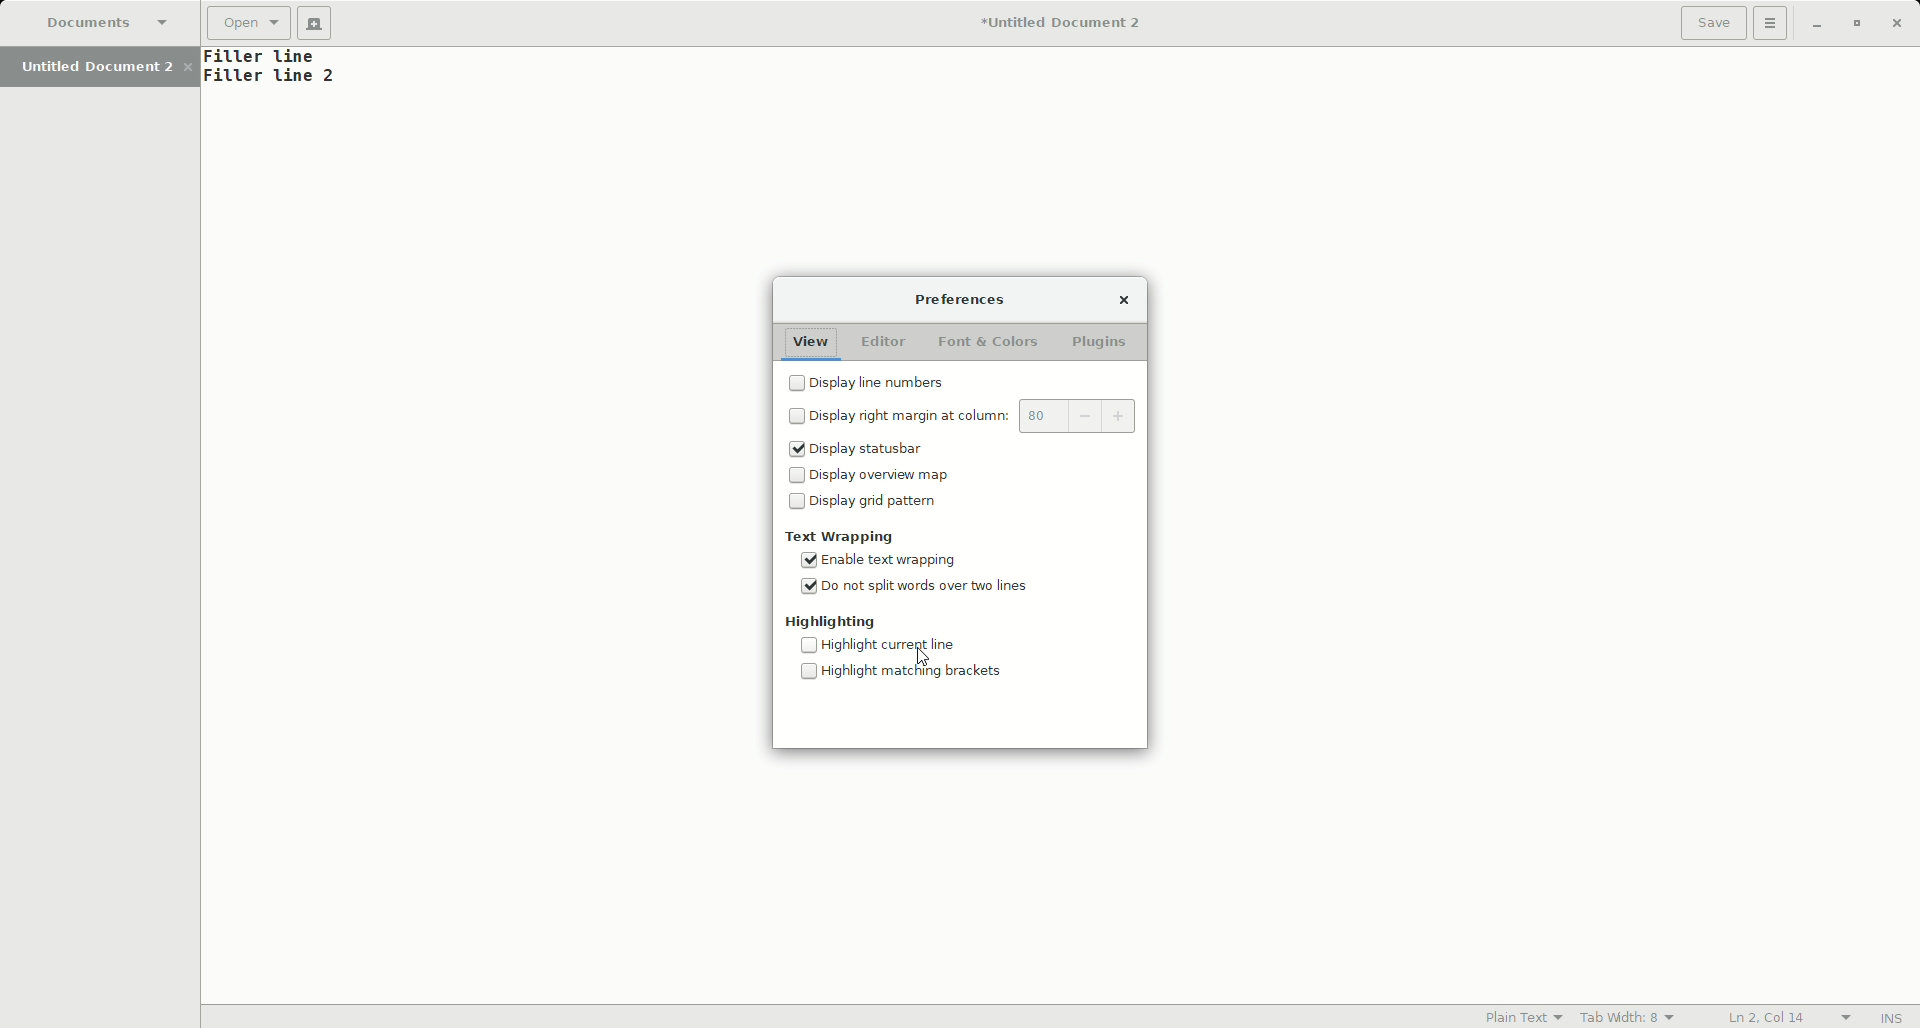  Describe the element at coordinates (319, 23) in the screenshot. I see `New` at that location.